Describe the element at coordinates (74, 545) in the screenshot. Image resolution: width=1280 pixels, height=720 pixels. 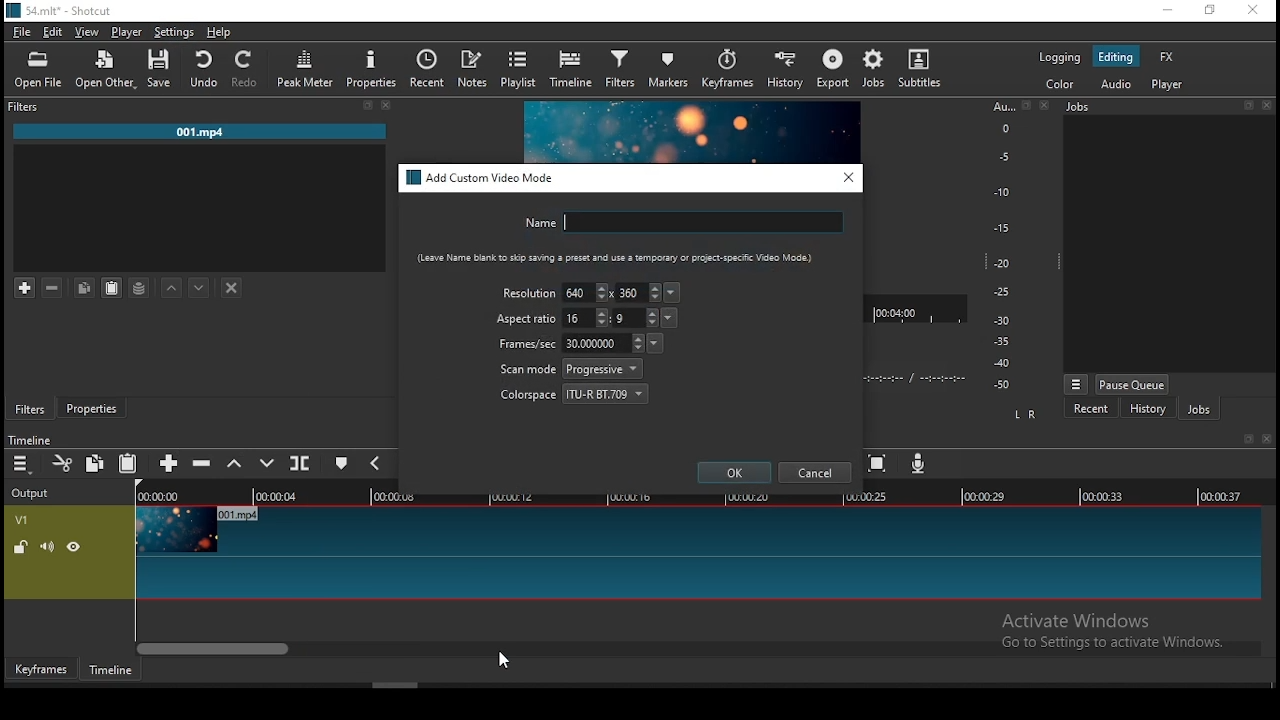
I see `hide video track` at that location.